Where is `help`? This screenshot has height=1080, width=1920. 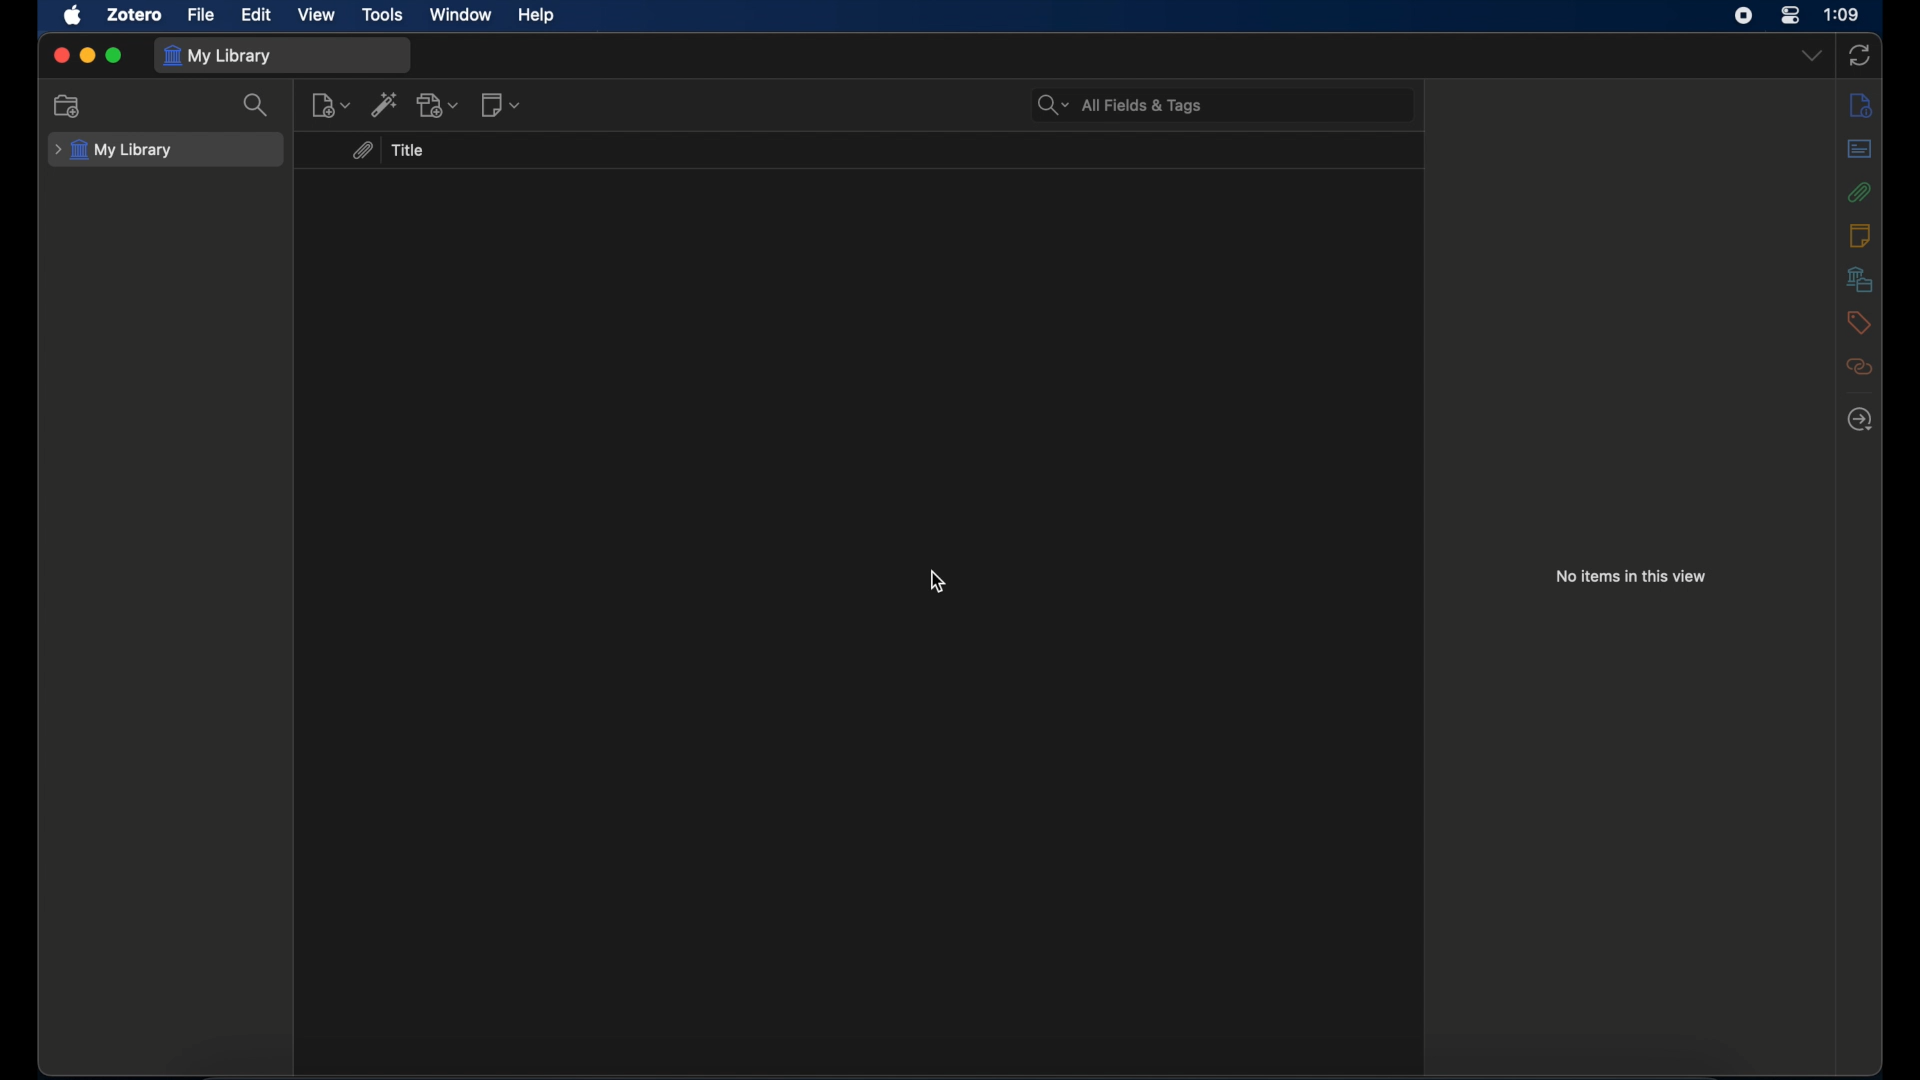 help is located at coordinates (535, 16).